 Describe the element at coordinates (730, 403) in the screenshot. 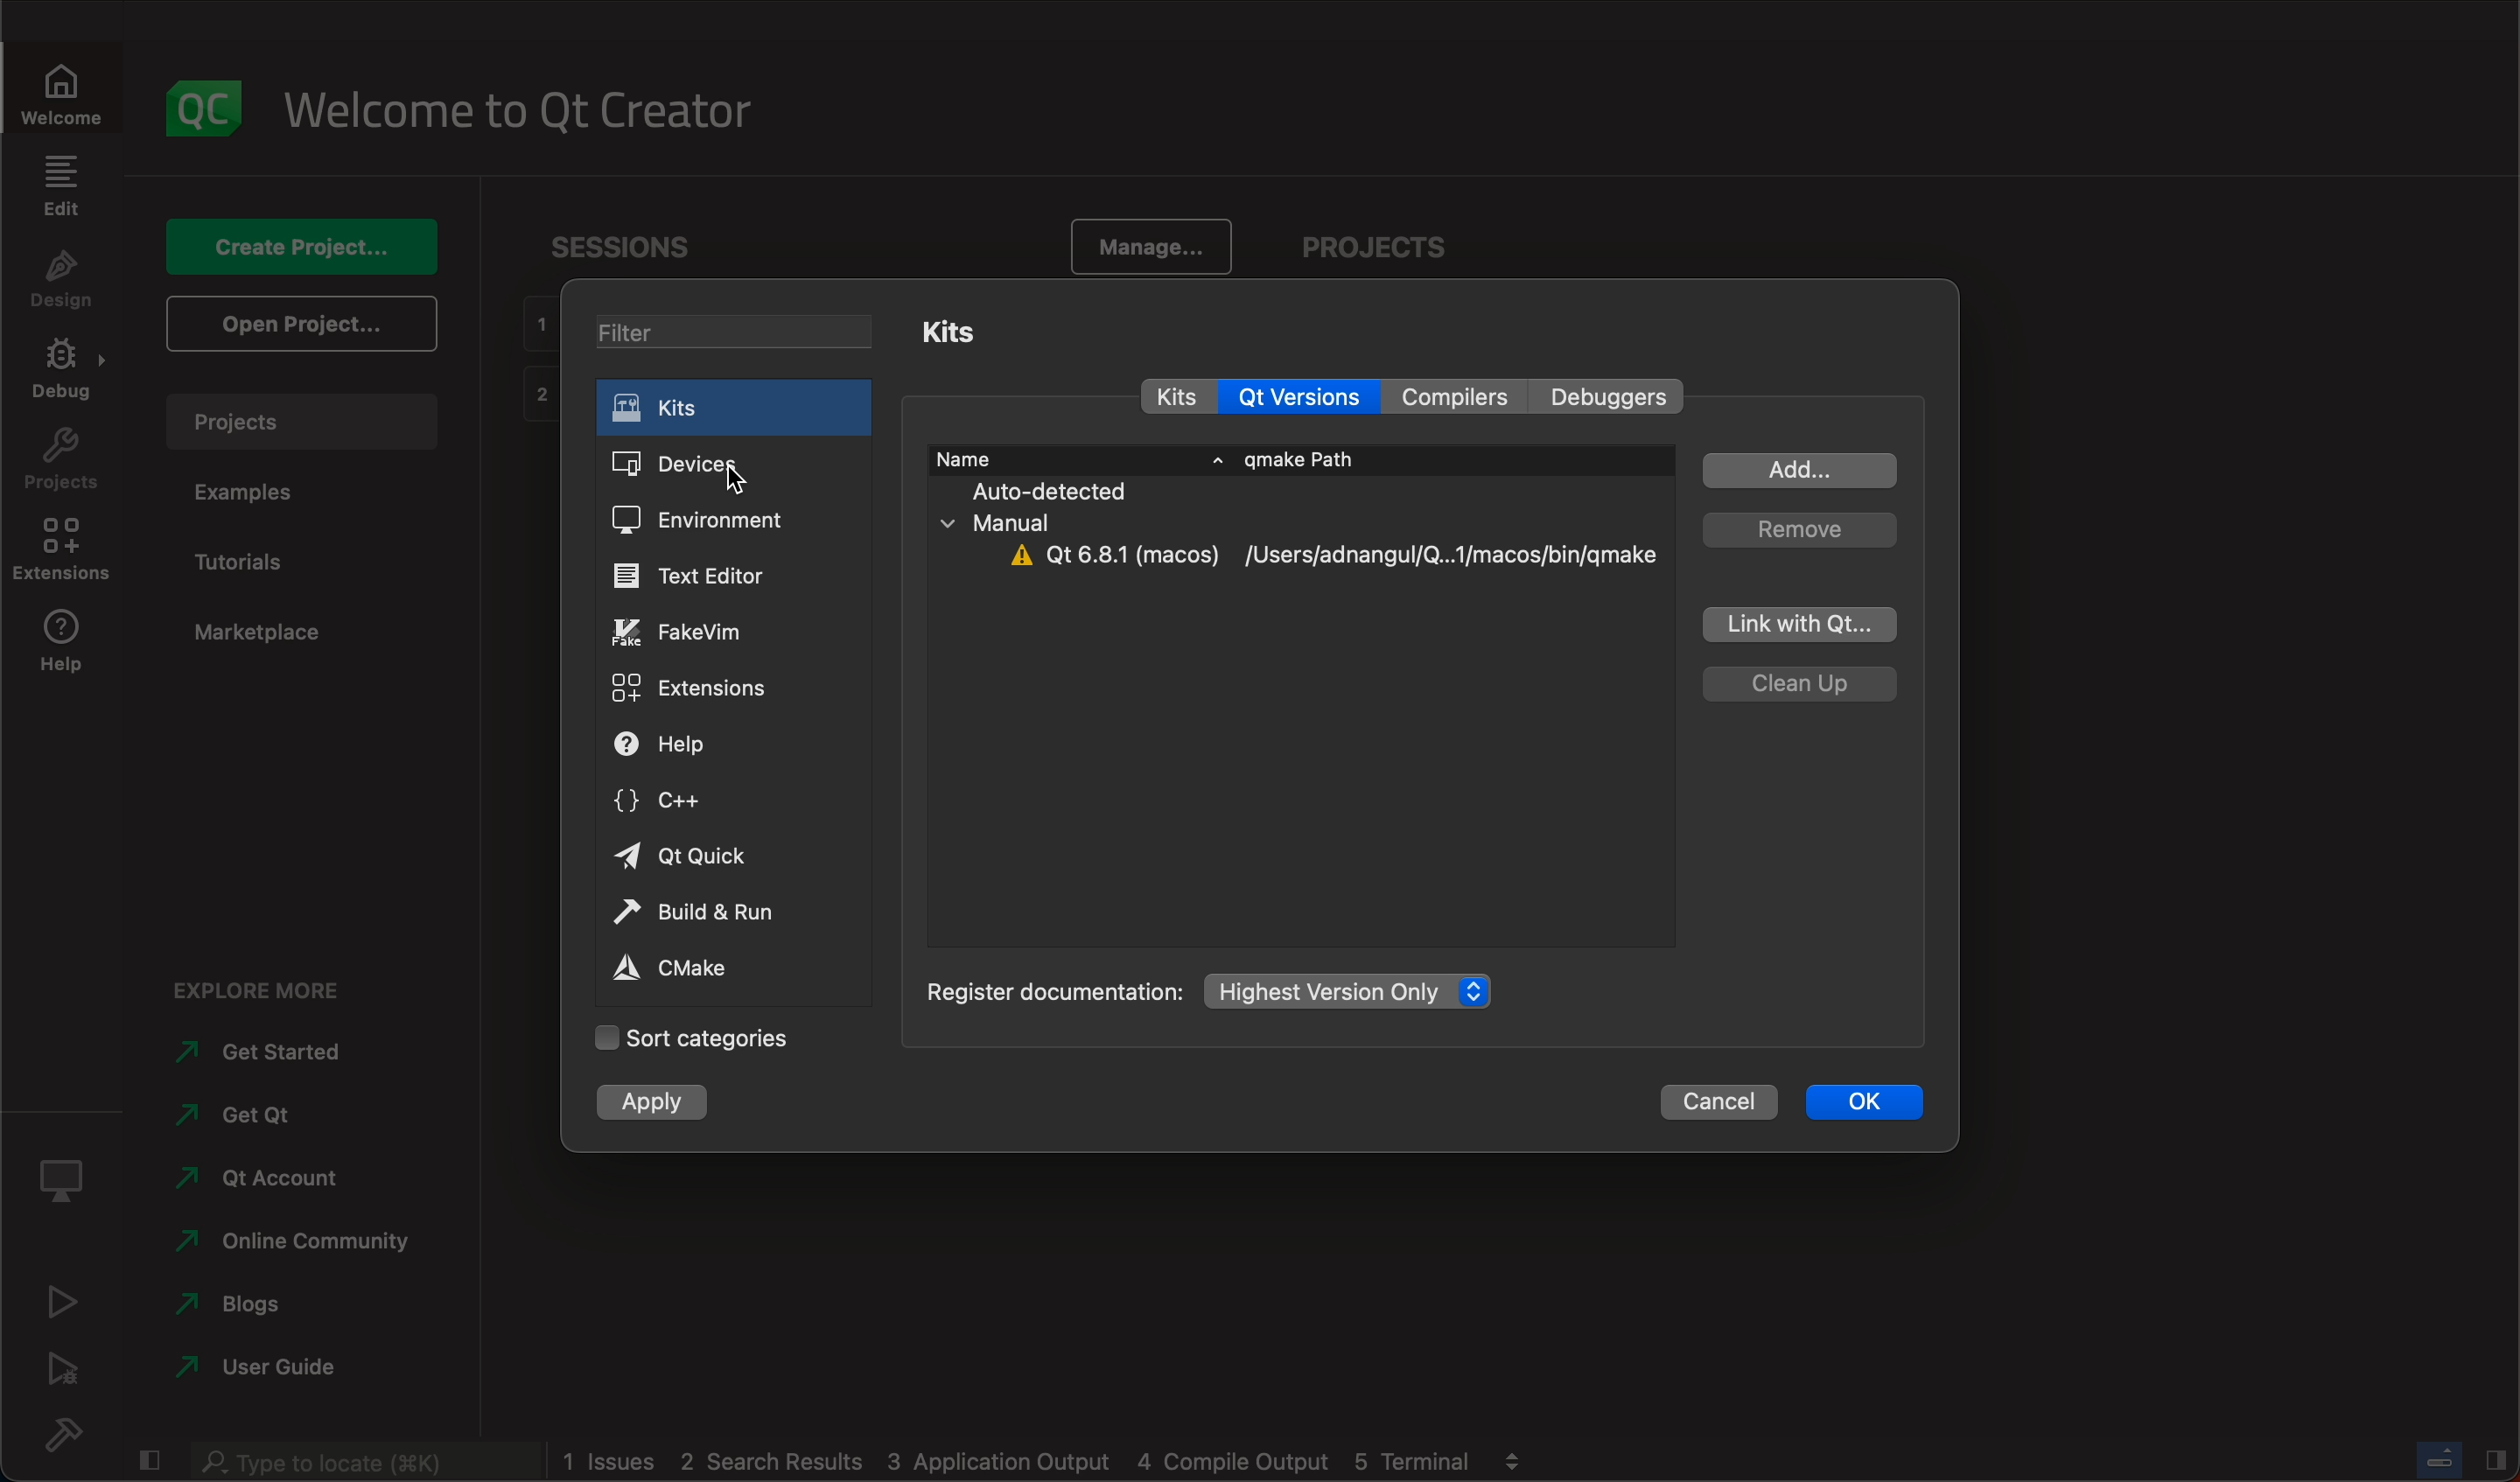

I see `kits` at that location.